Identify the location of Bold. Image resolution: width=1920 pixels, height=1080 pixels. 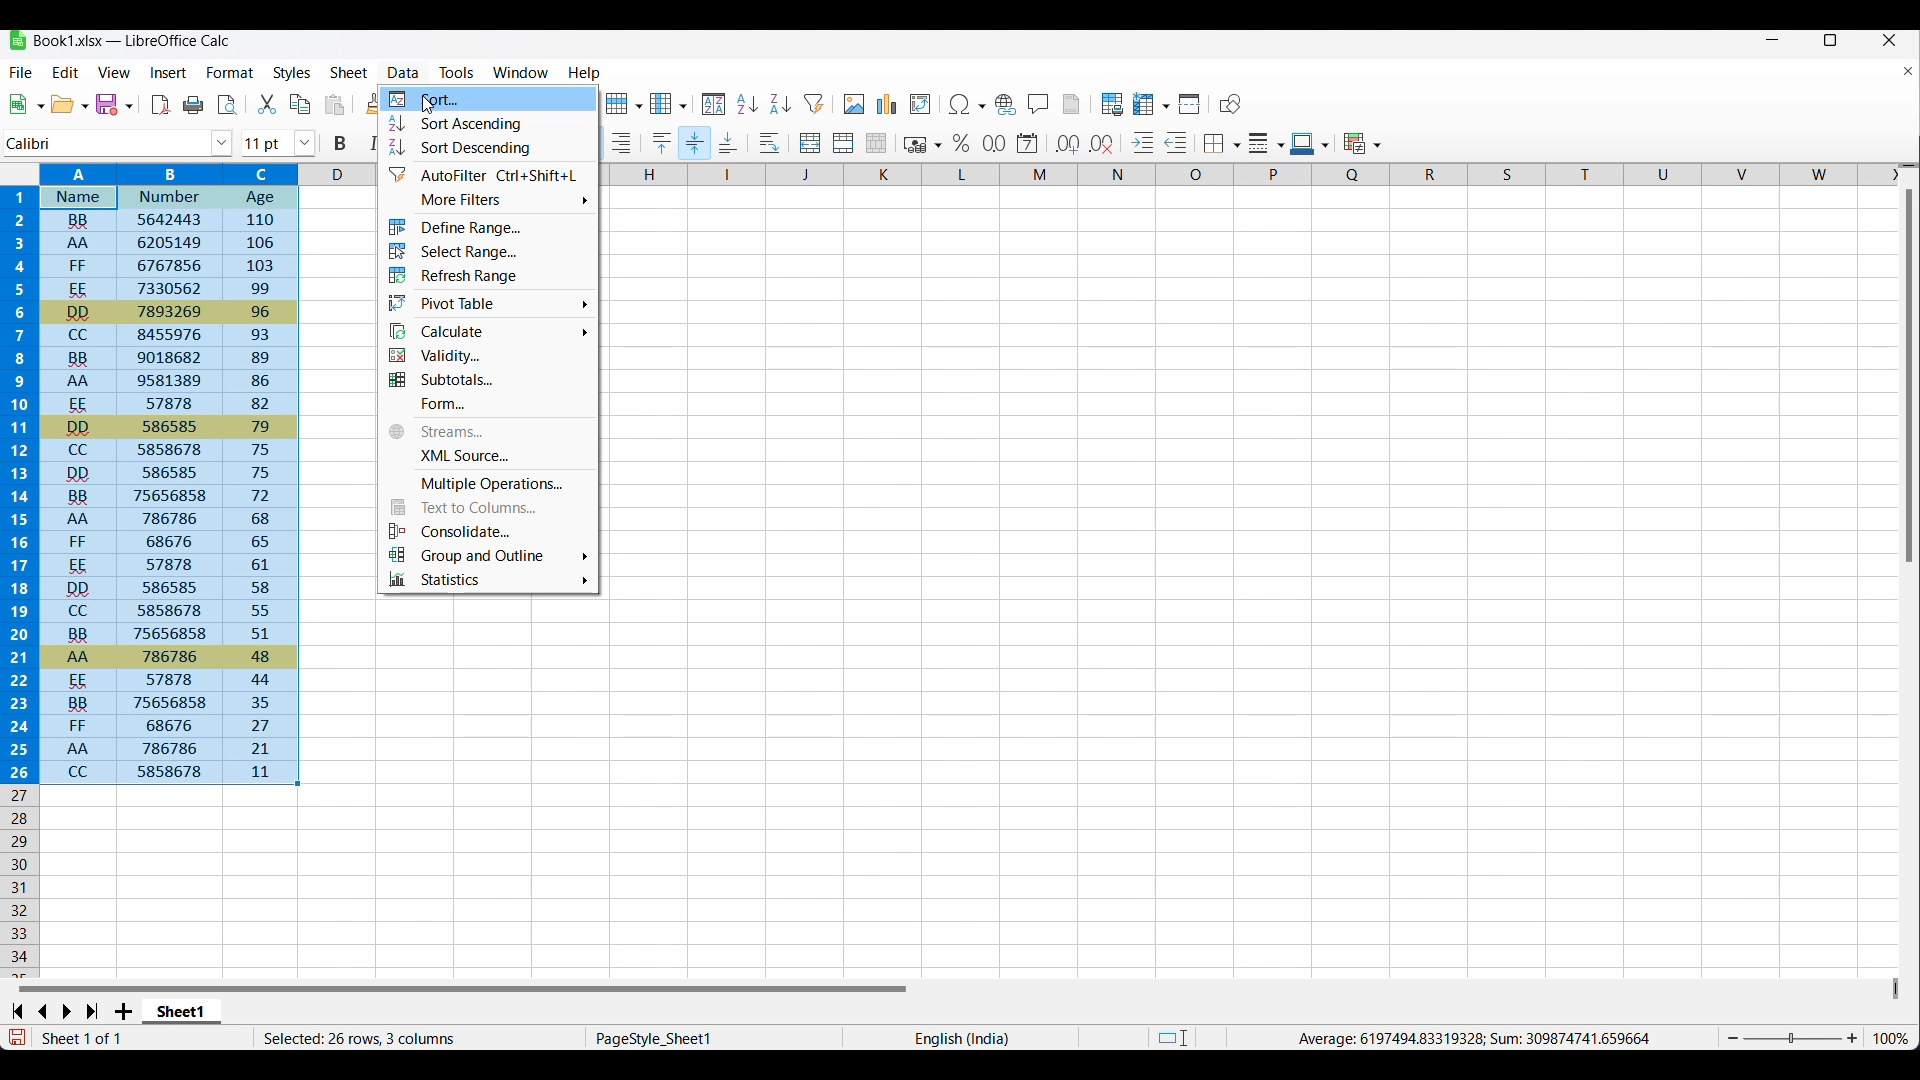
(340, 144).